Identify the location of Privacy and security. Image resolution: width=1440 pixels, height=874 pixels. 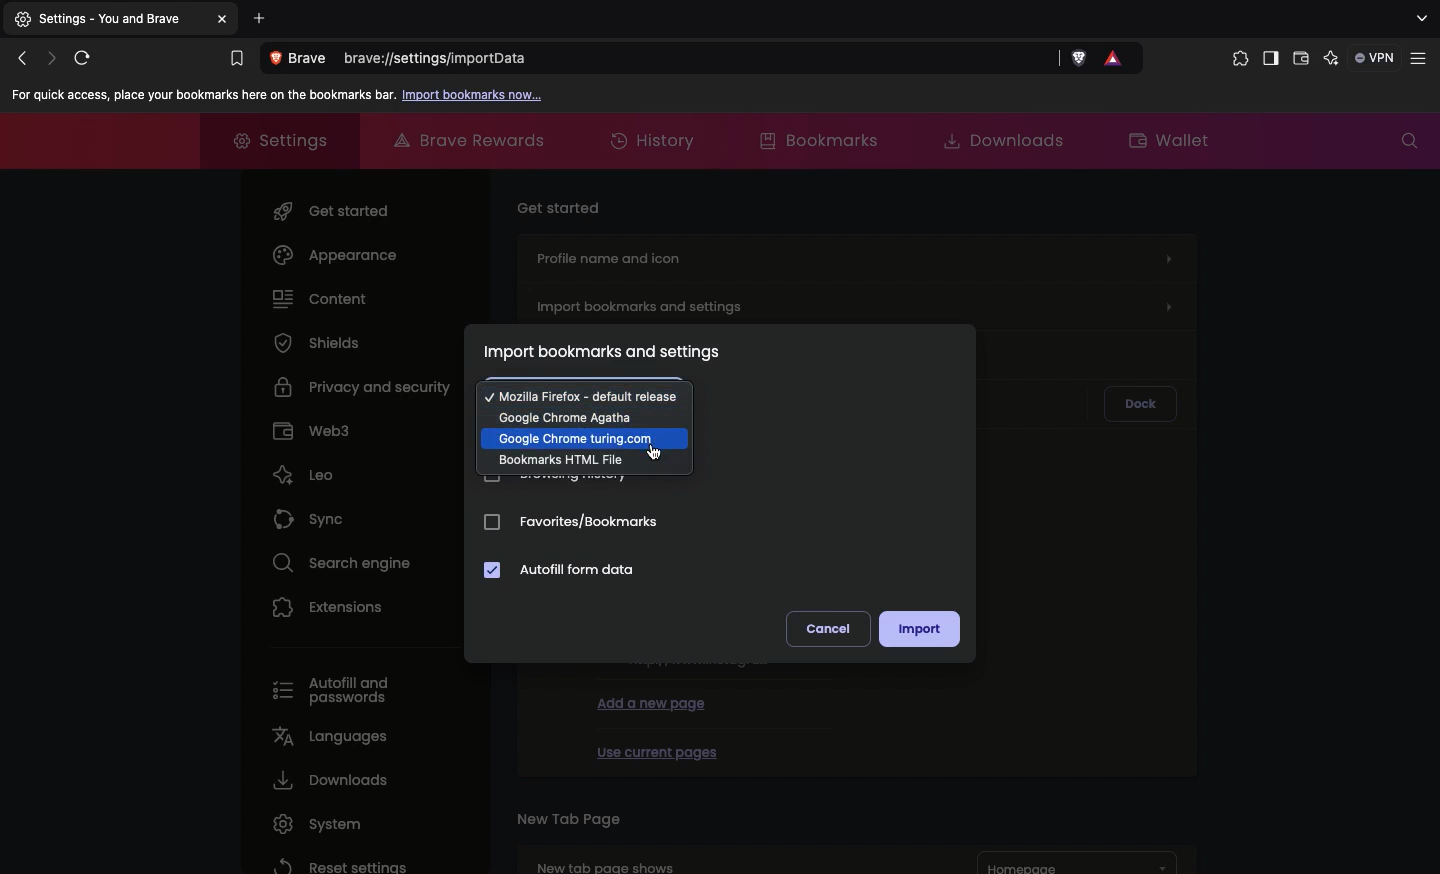
(366, 385).